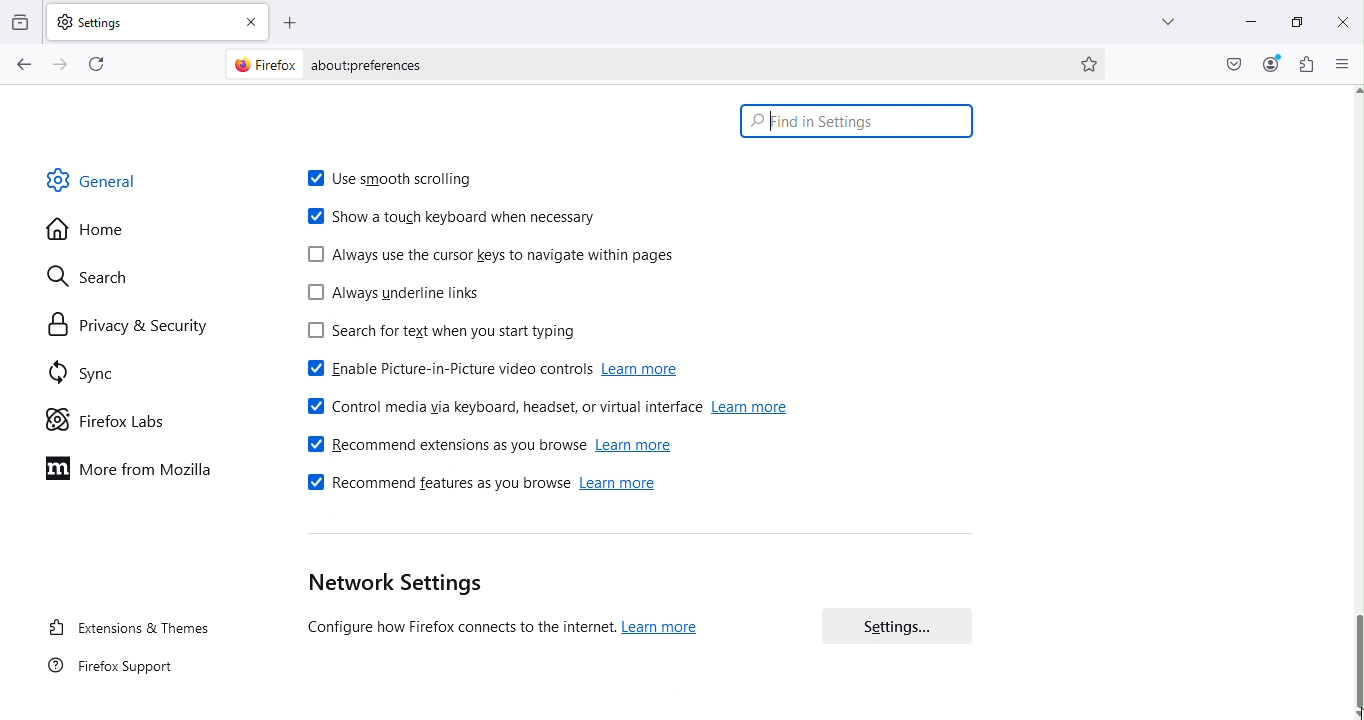  What do you see at coordinates (444, 371) in the screenshot?
I see `Enable picture-in-picture video controls` at bounding box center [444, 371].